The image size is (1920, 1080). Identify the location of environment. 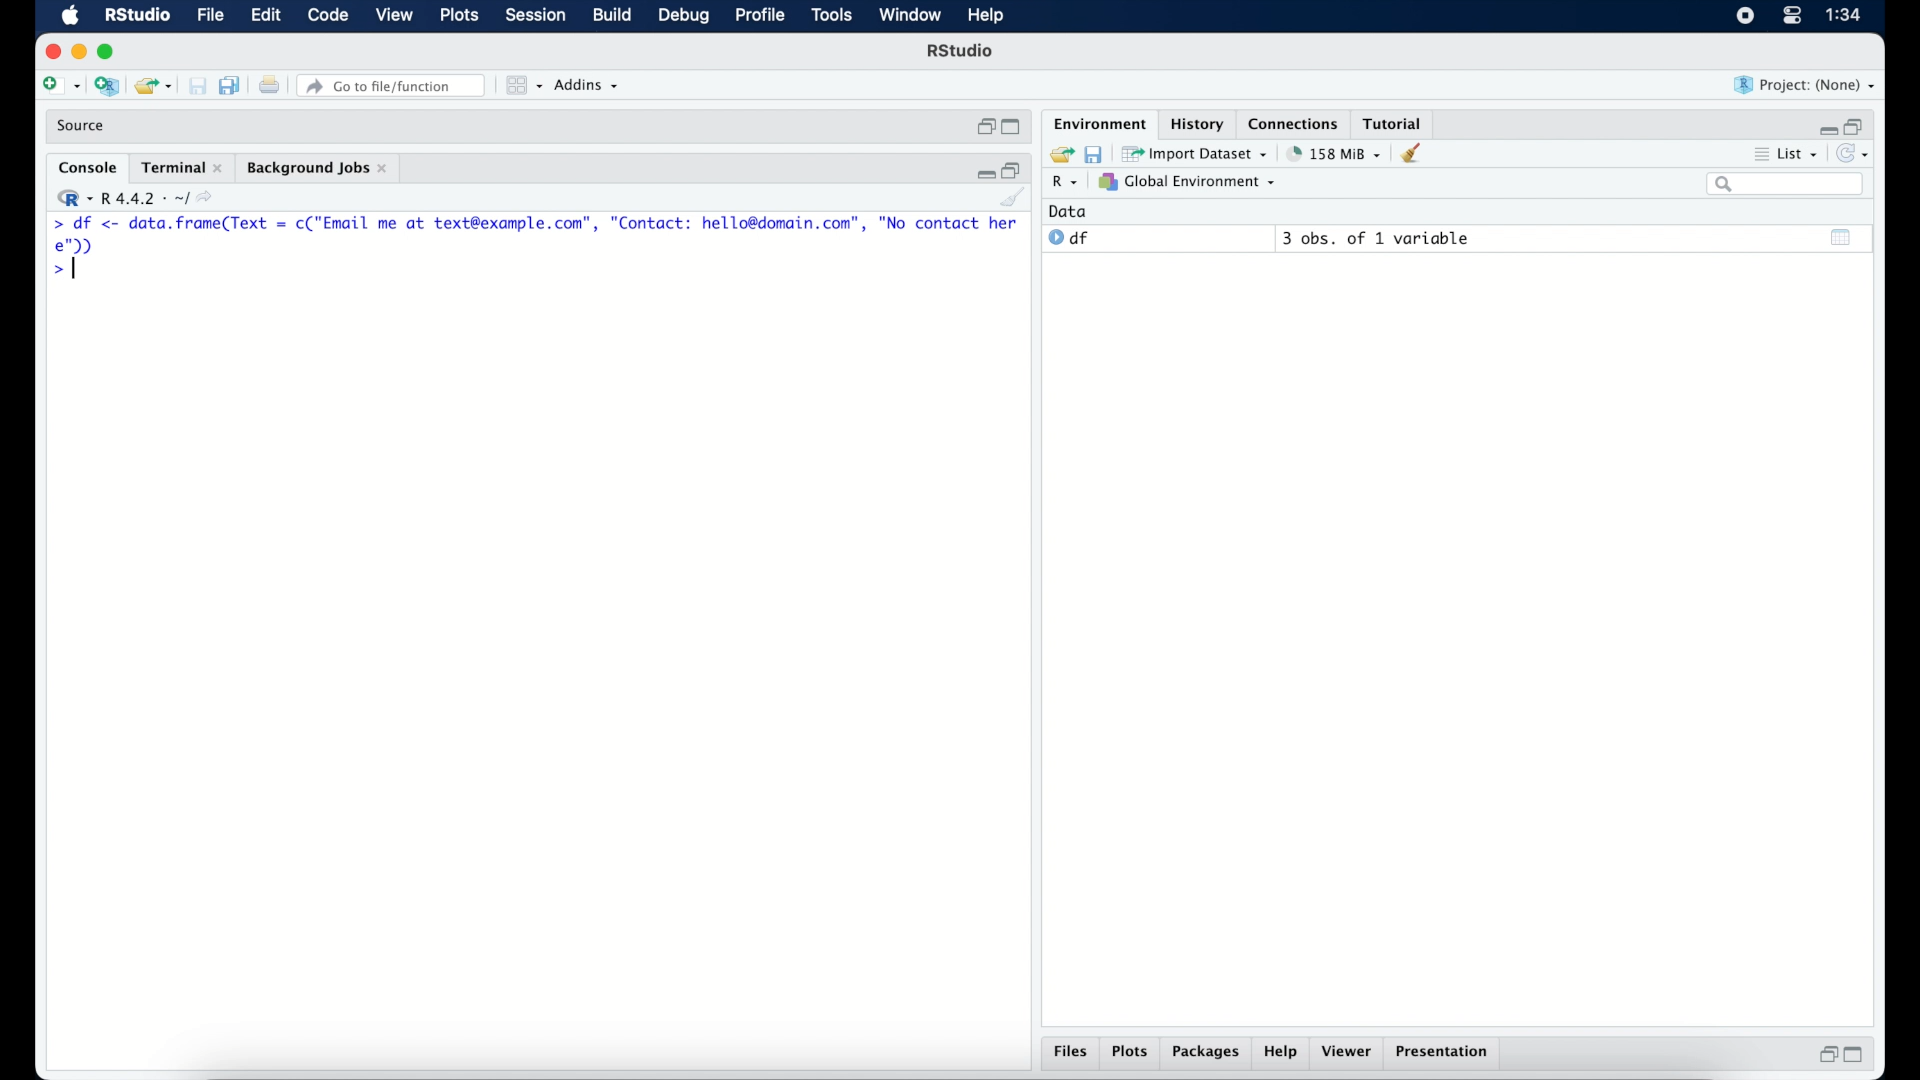
(1098, 123).